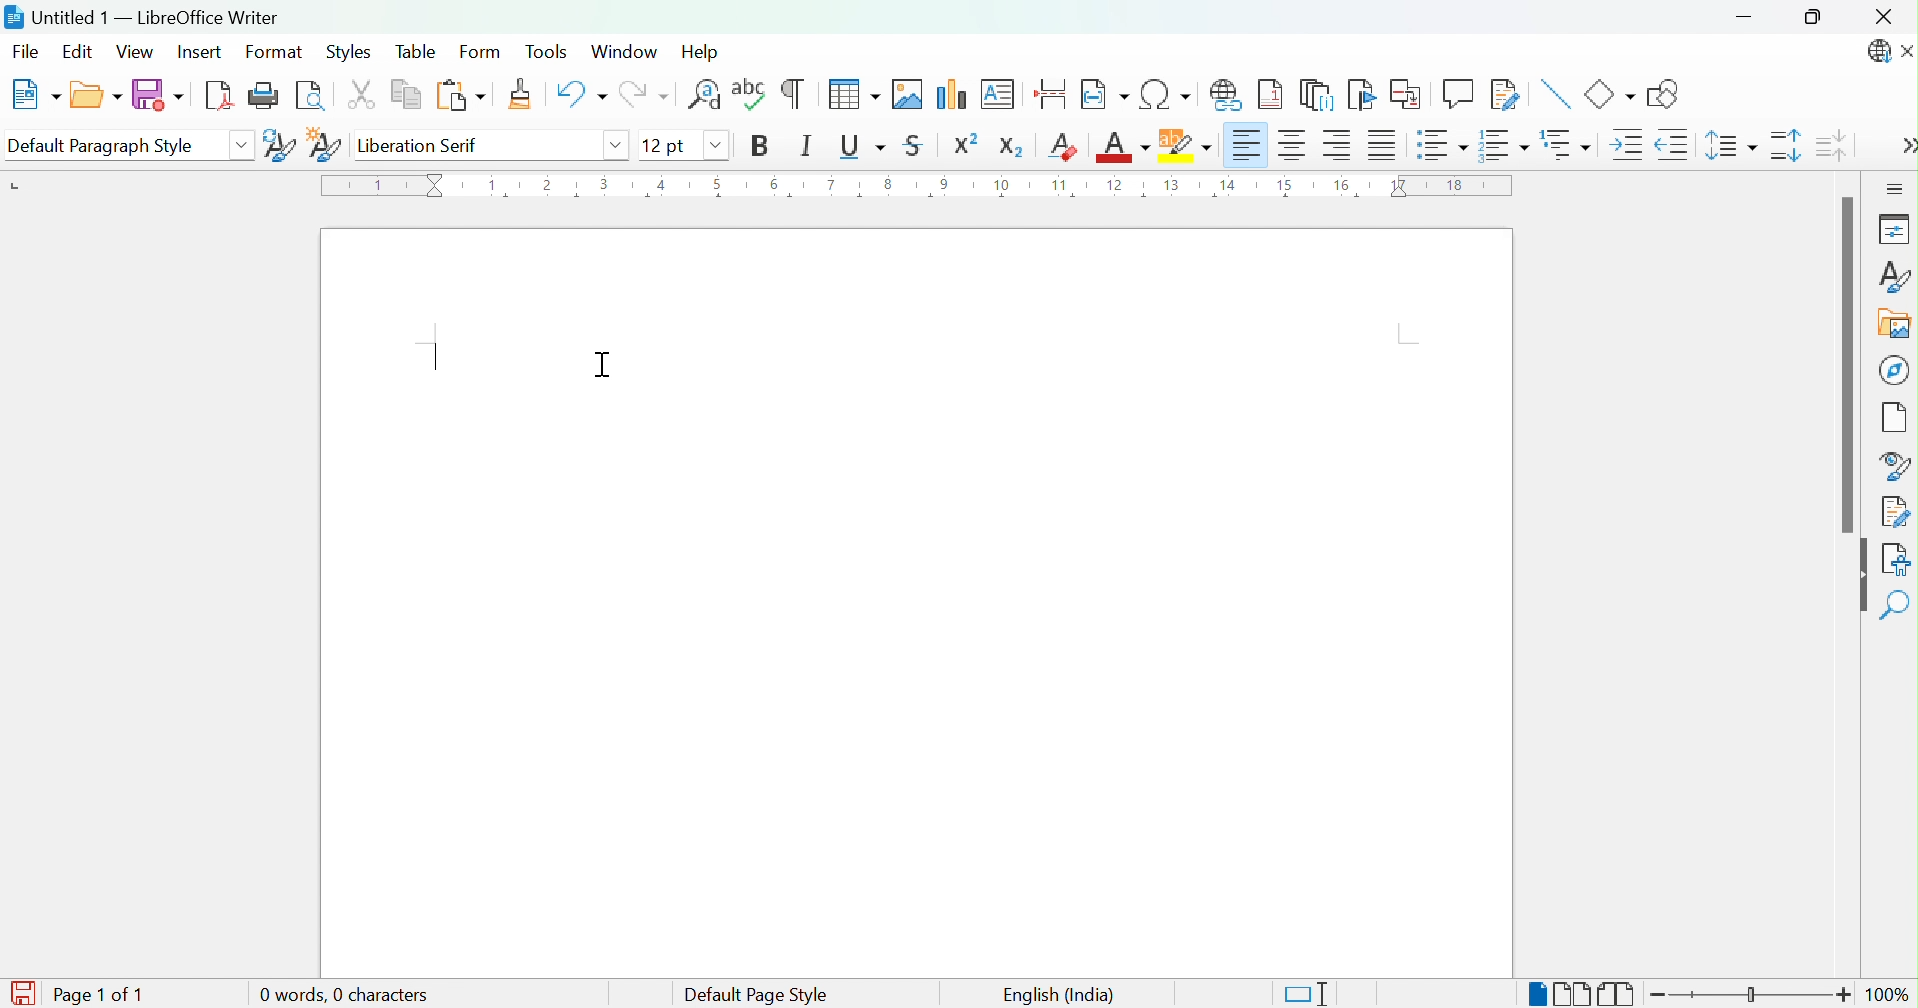  What do you see at coordinates (849, 94) in the screenshot?
I see `Insert Table` at bounding box center [849, 94].